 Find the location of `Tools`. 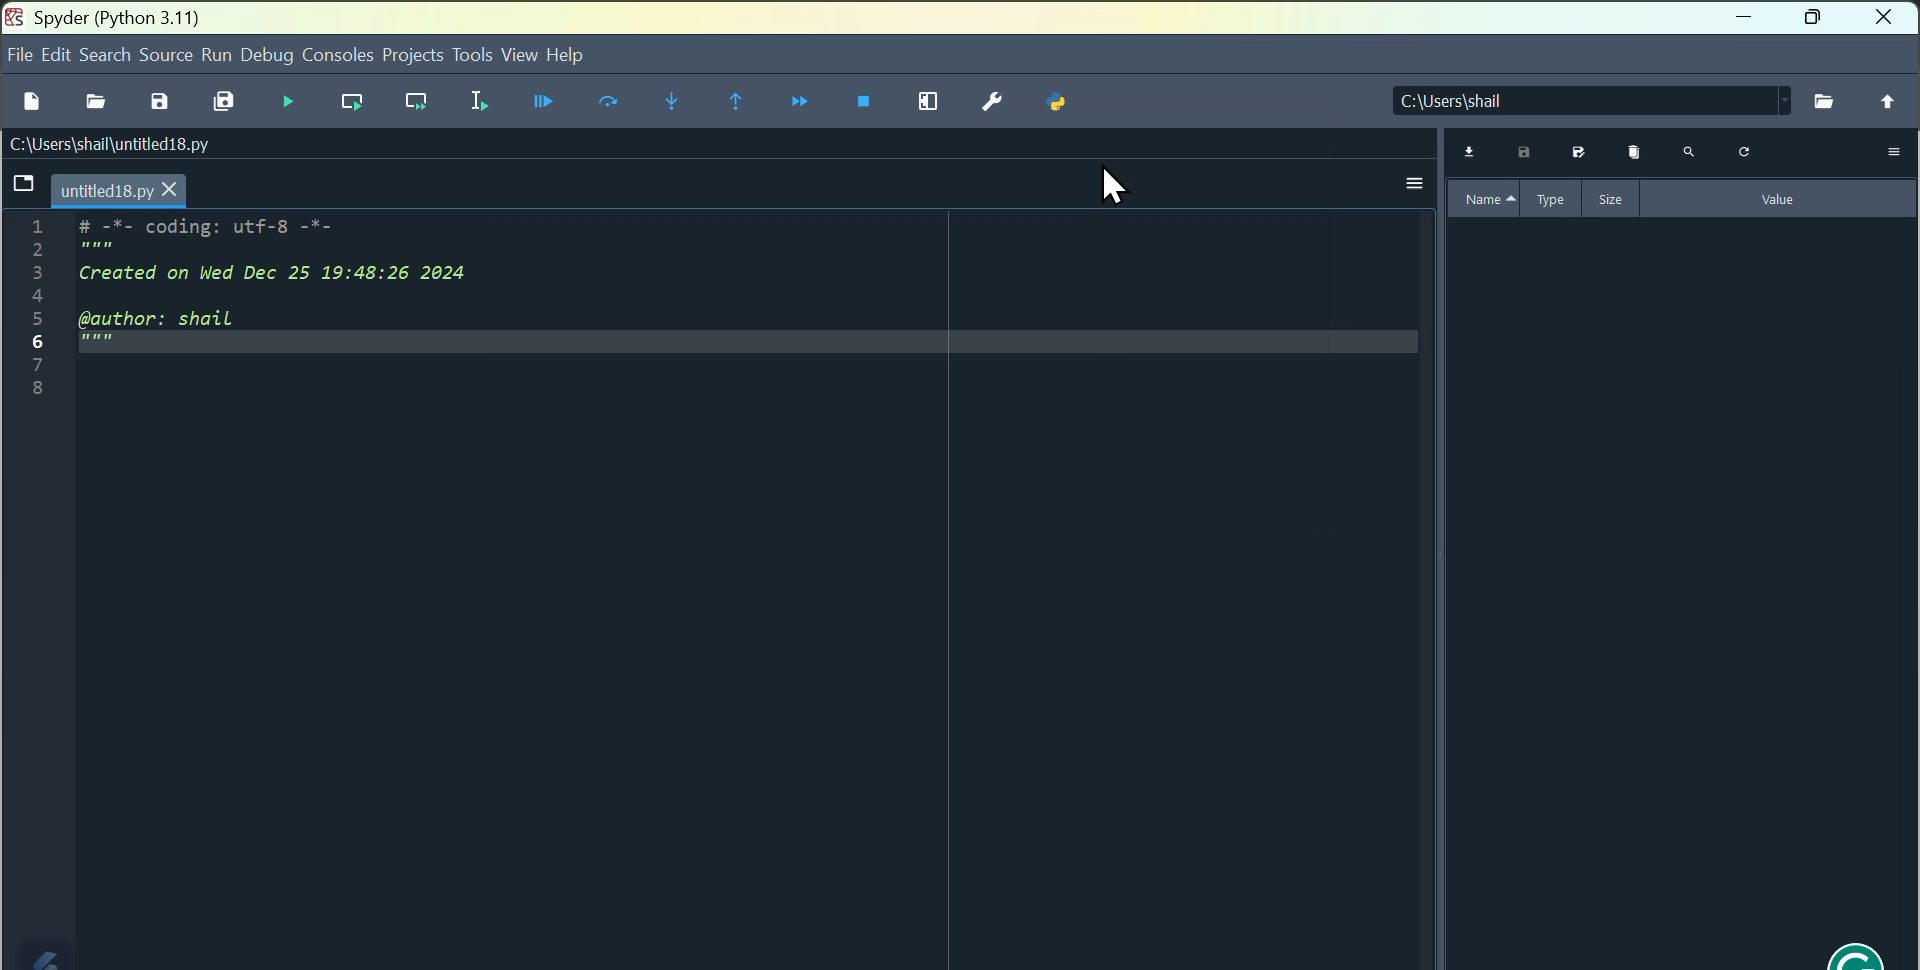

Tools is located at coordinates (471, 54).